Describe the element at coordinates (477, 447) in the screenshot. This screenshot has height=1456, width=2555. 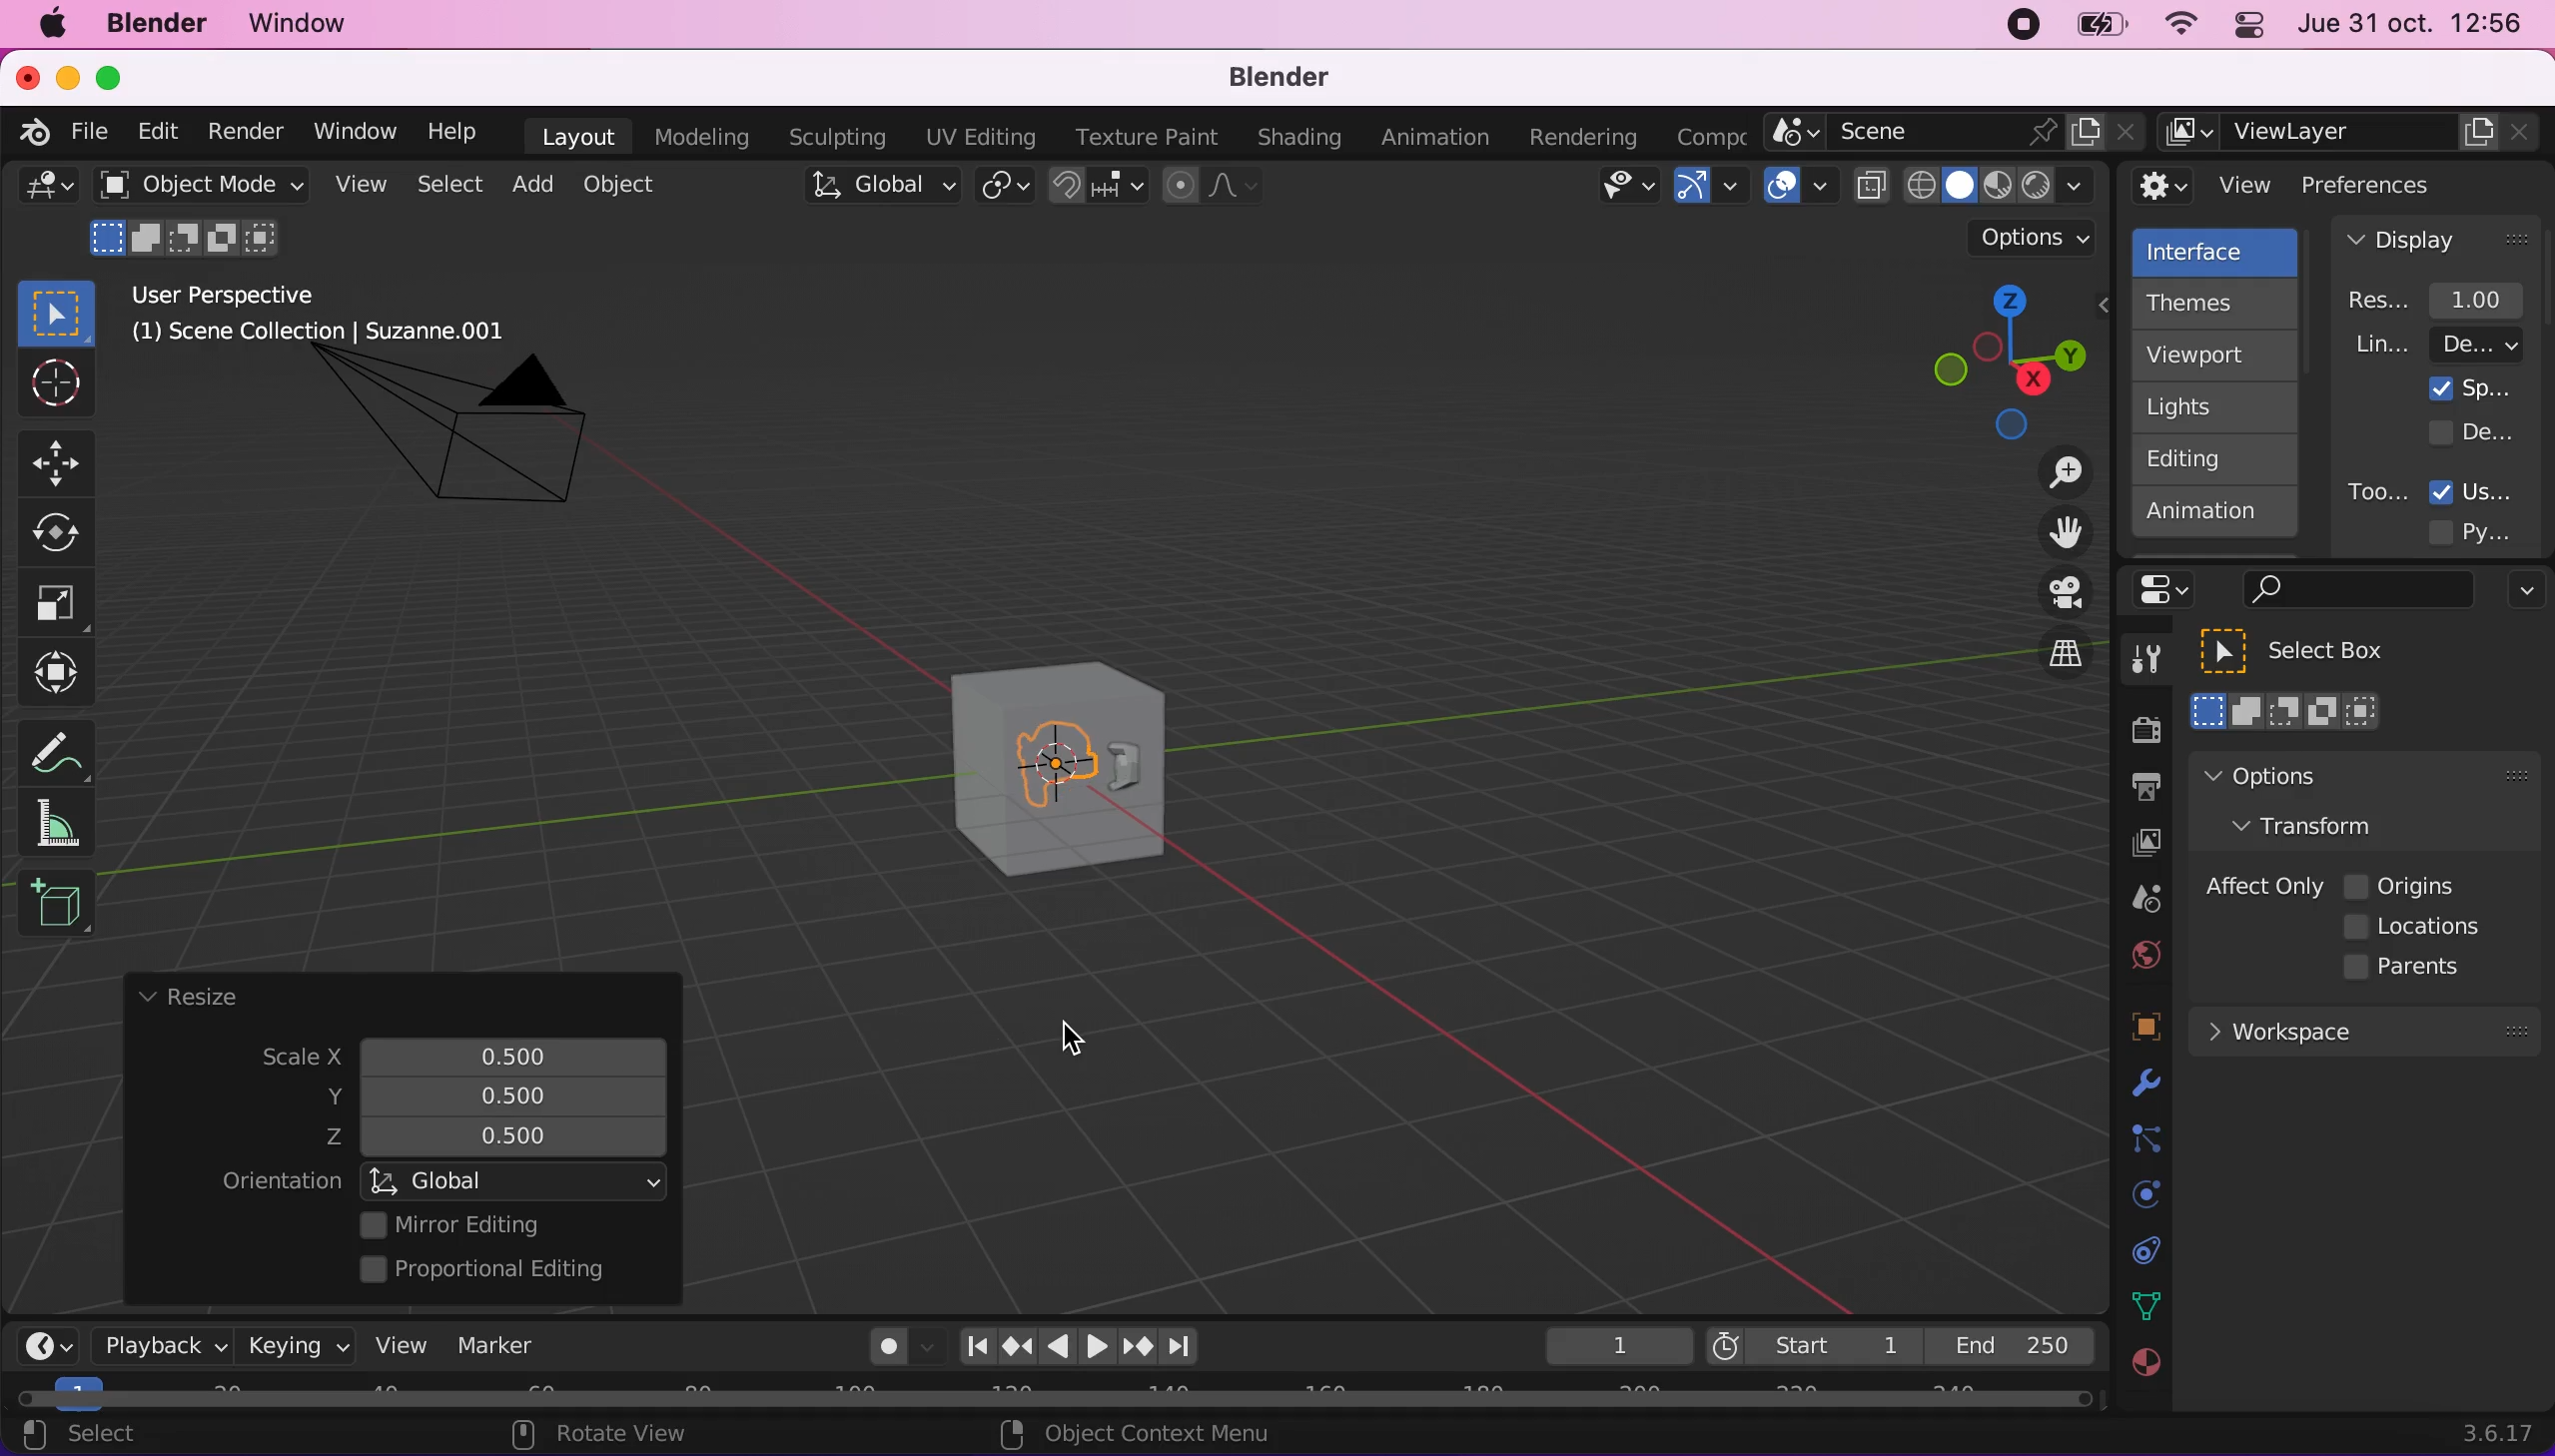
I see `camera` at that location.